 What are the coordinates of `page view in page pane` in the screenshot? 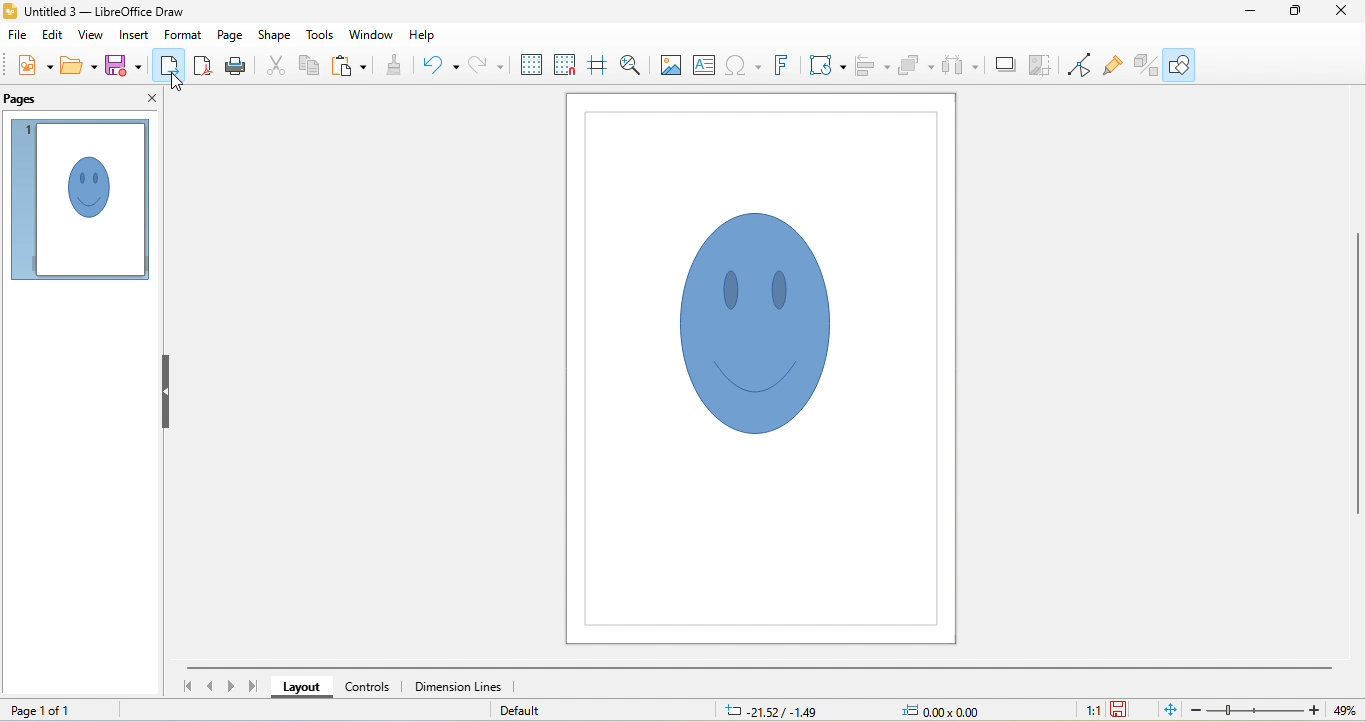 It's located at (79, 200).